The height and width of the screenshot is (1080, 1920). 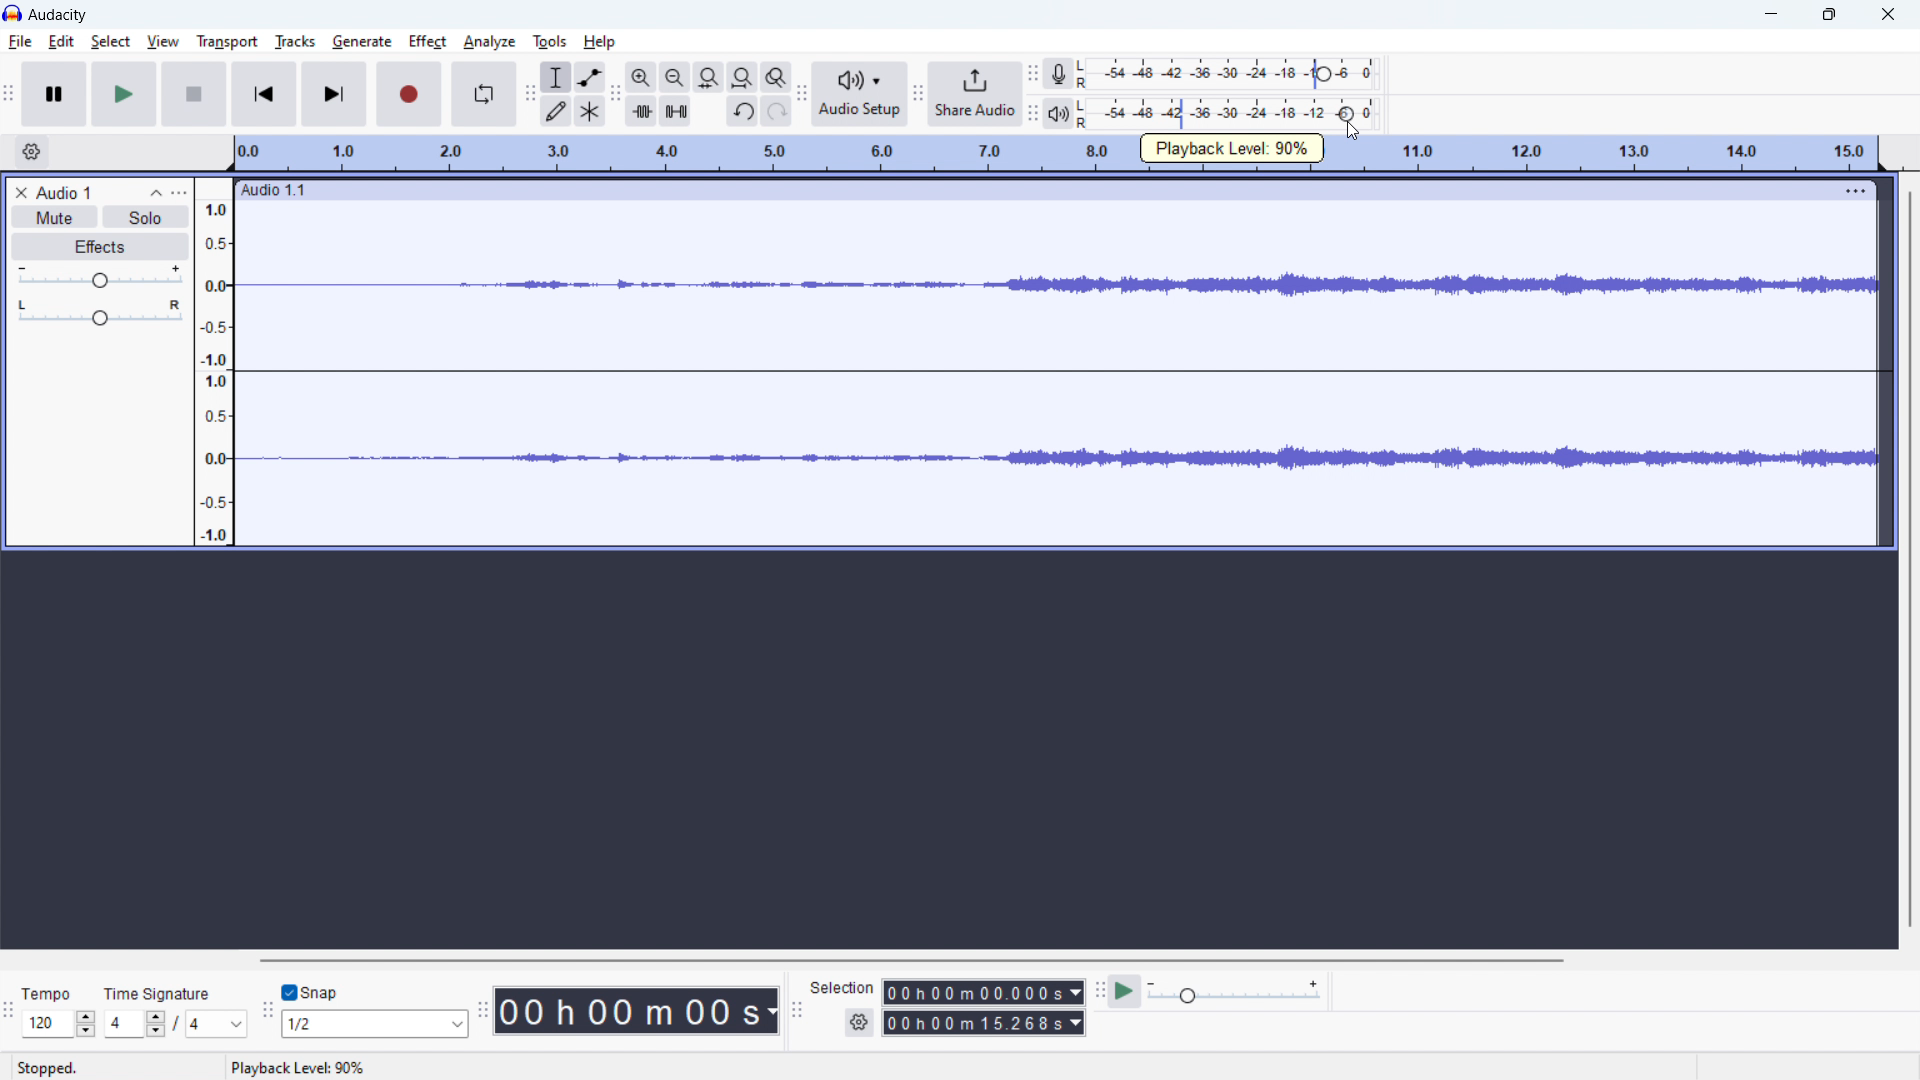 What do you see at coordinates (297, 1067) in the screenshot?
I see `status` at bounding box center [297, 1067].